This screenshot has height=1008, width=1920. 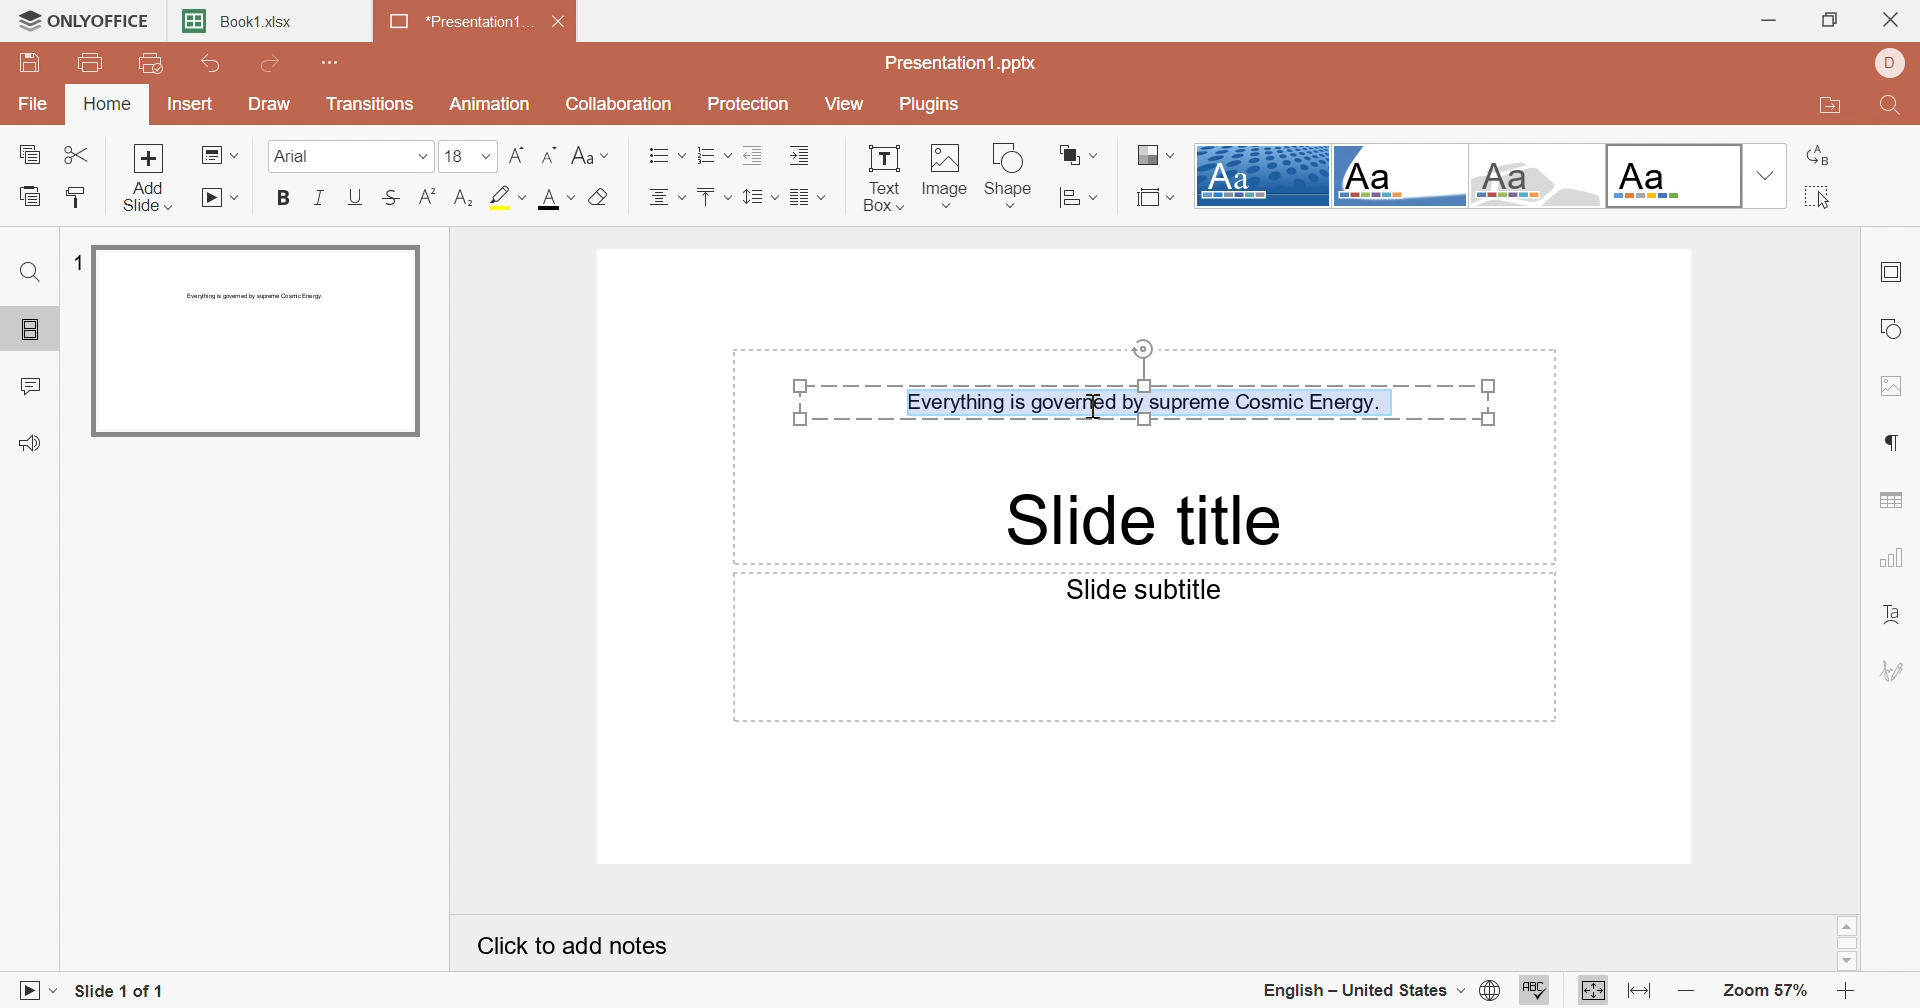 I want to click on Slide 1 of 1, so click(x=123, y=994).